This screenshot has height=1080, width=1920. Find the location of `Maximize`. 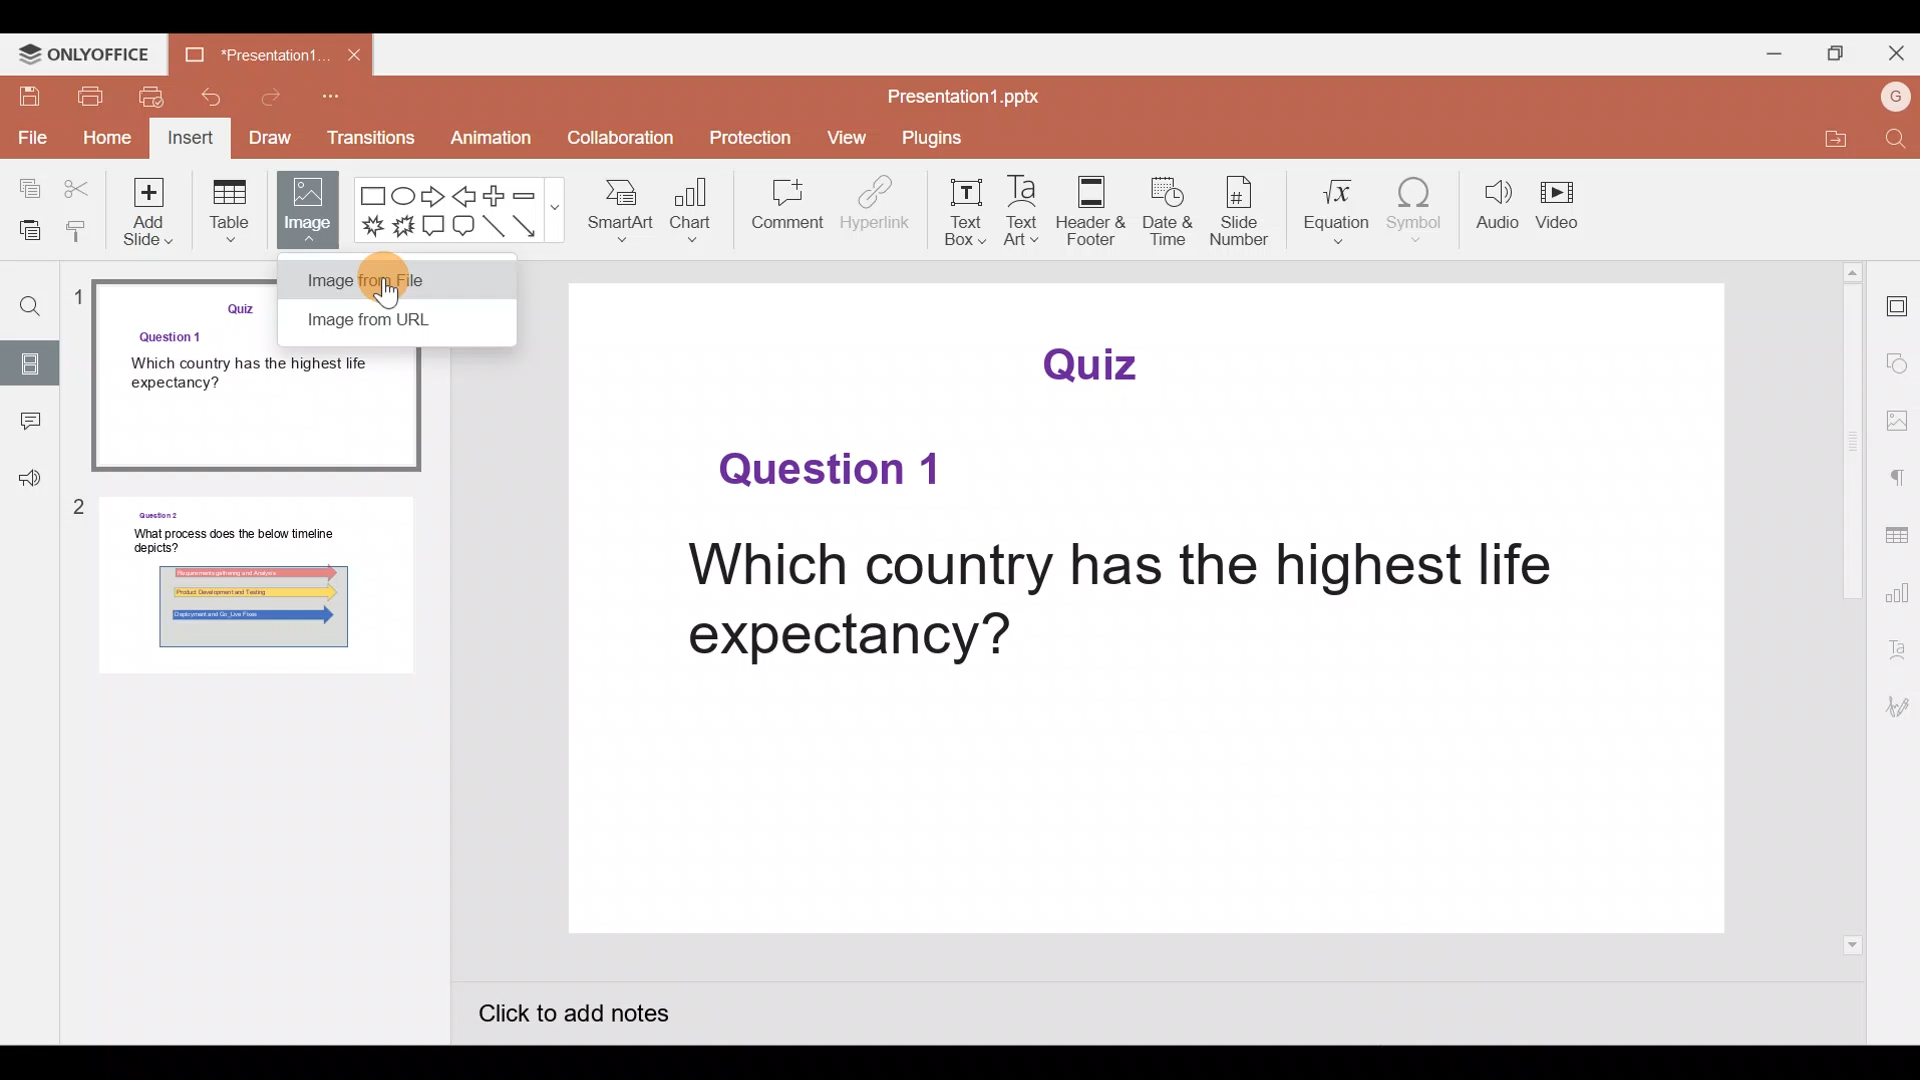

Maximize is located at coordinates (1835, 52).